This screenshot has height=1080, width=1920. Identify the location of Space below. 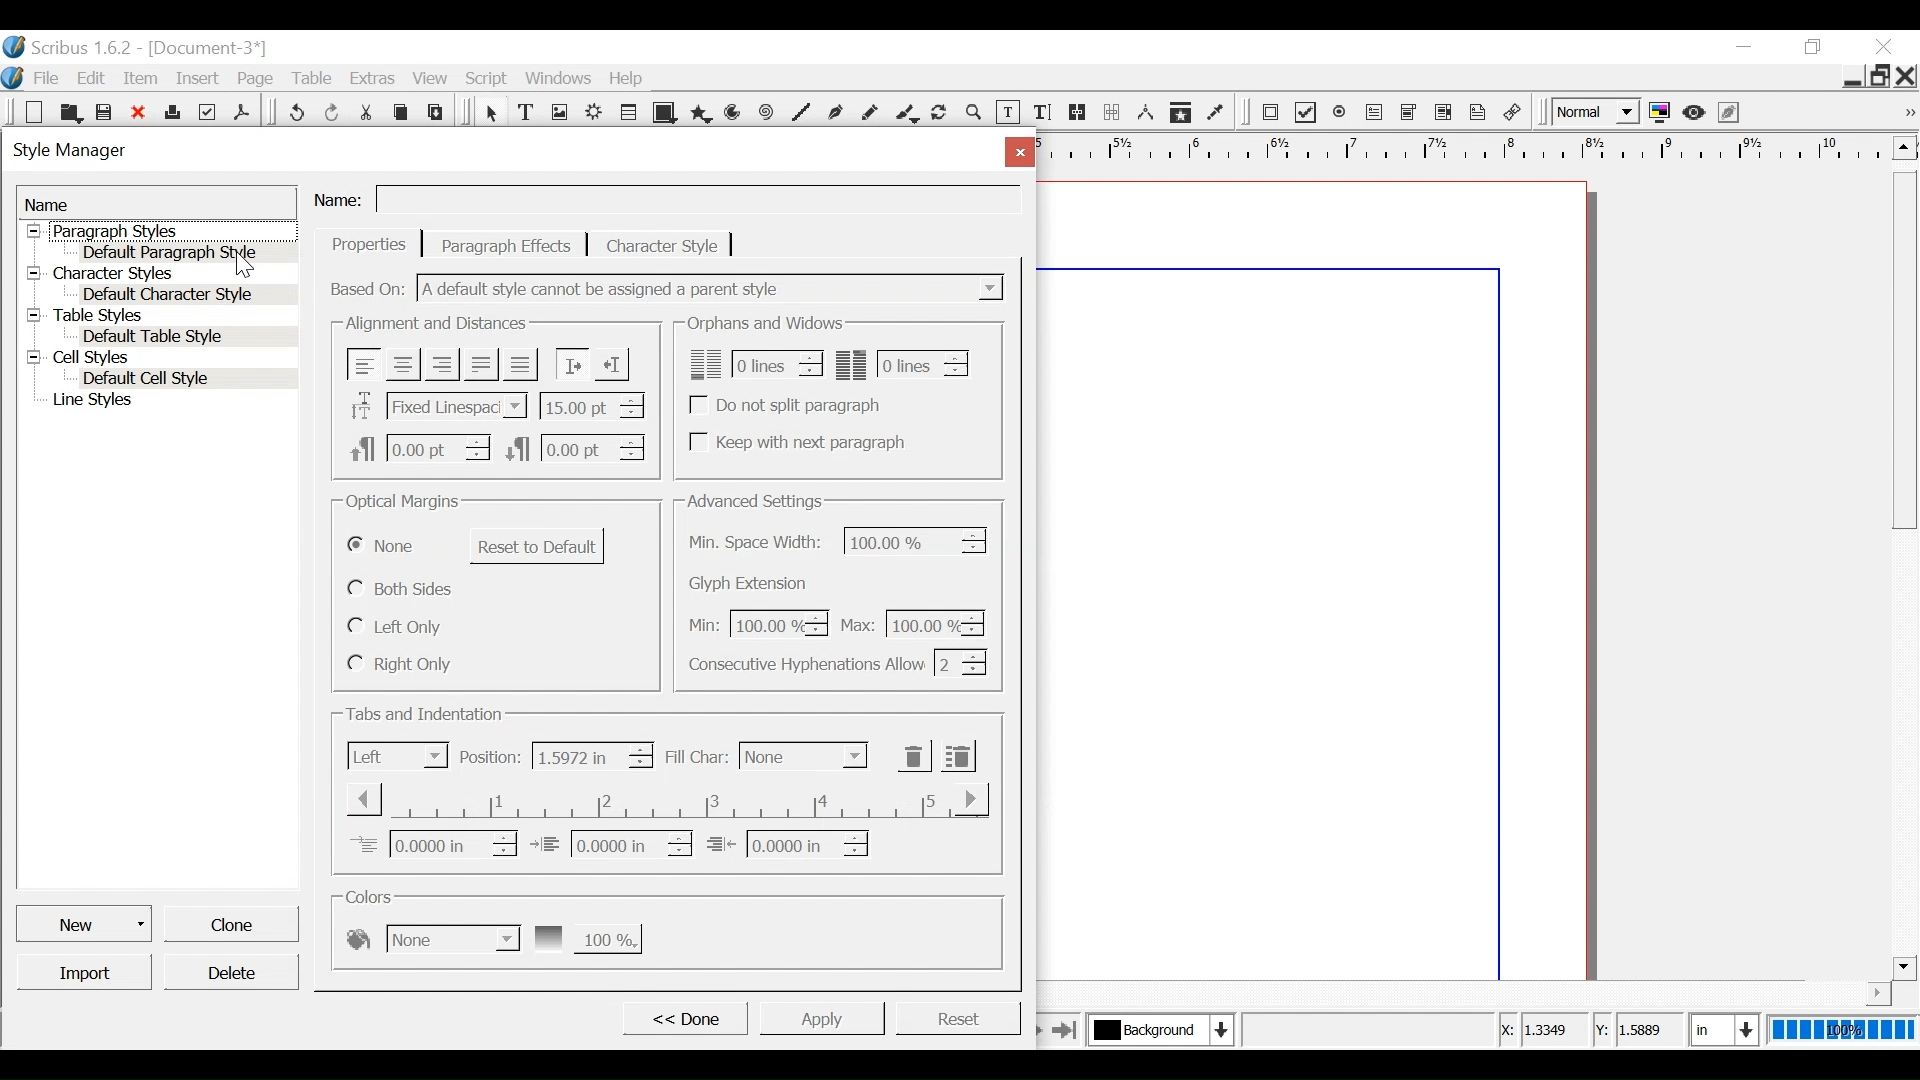
(574, 447).